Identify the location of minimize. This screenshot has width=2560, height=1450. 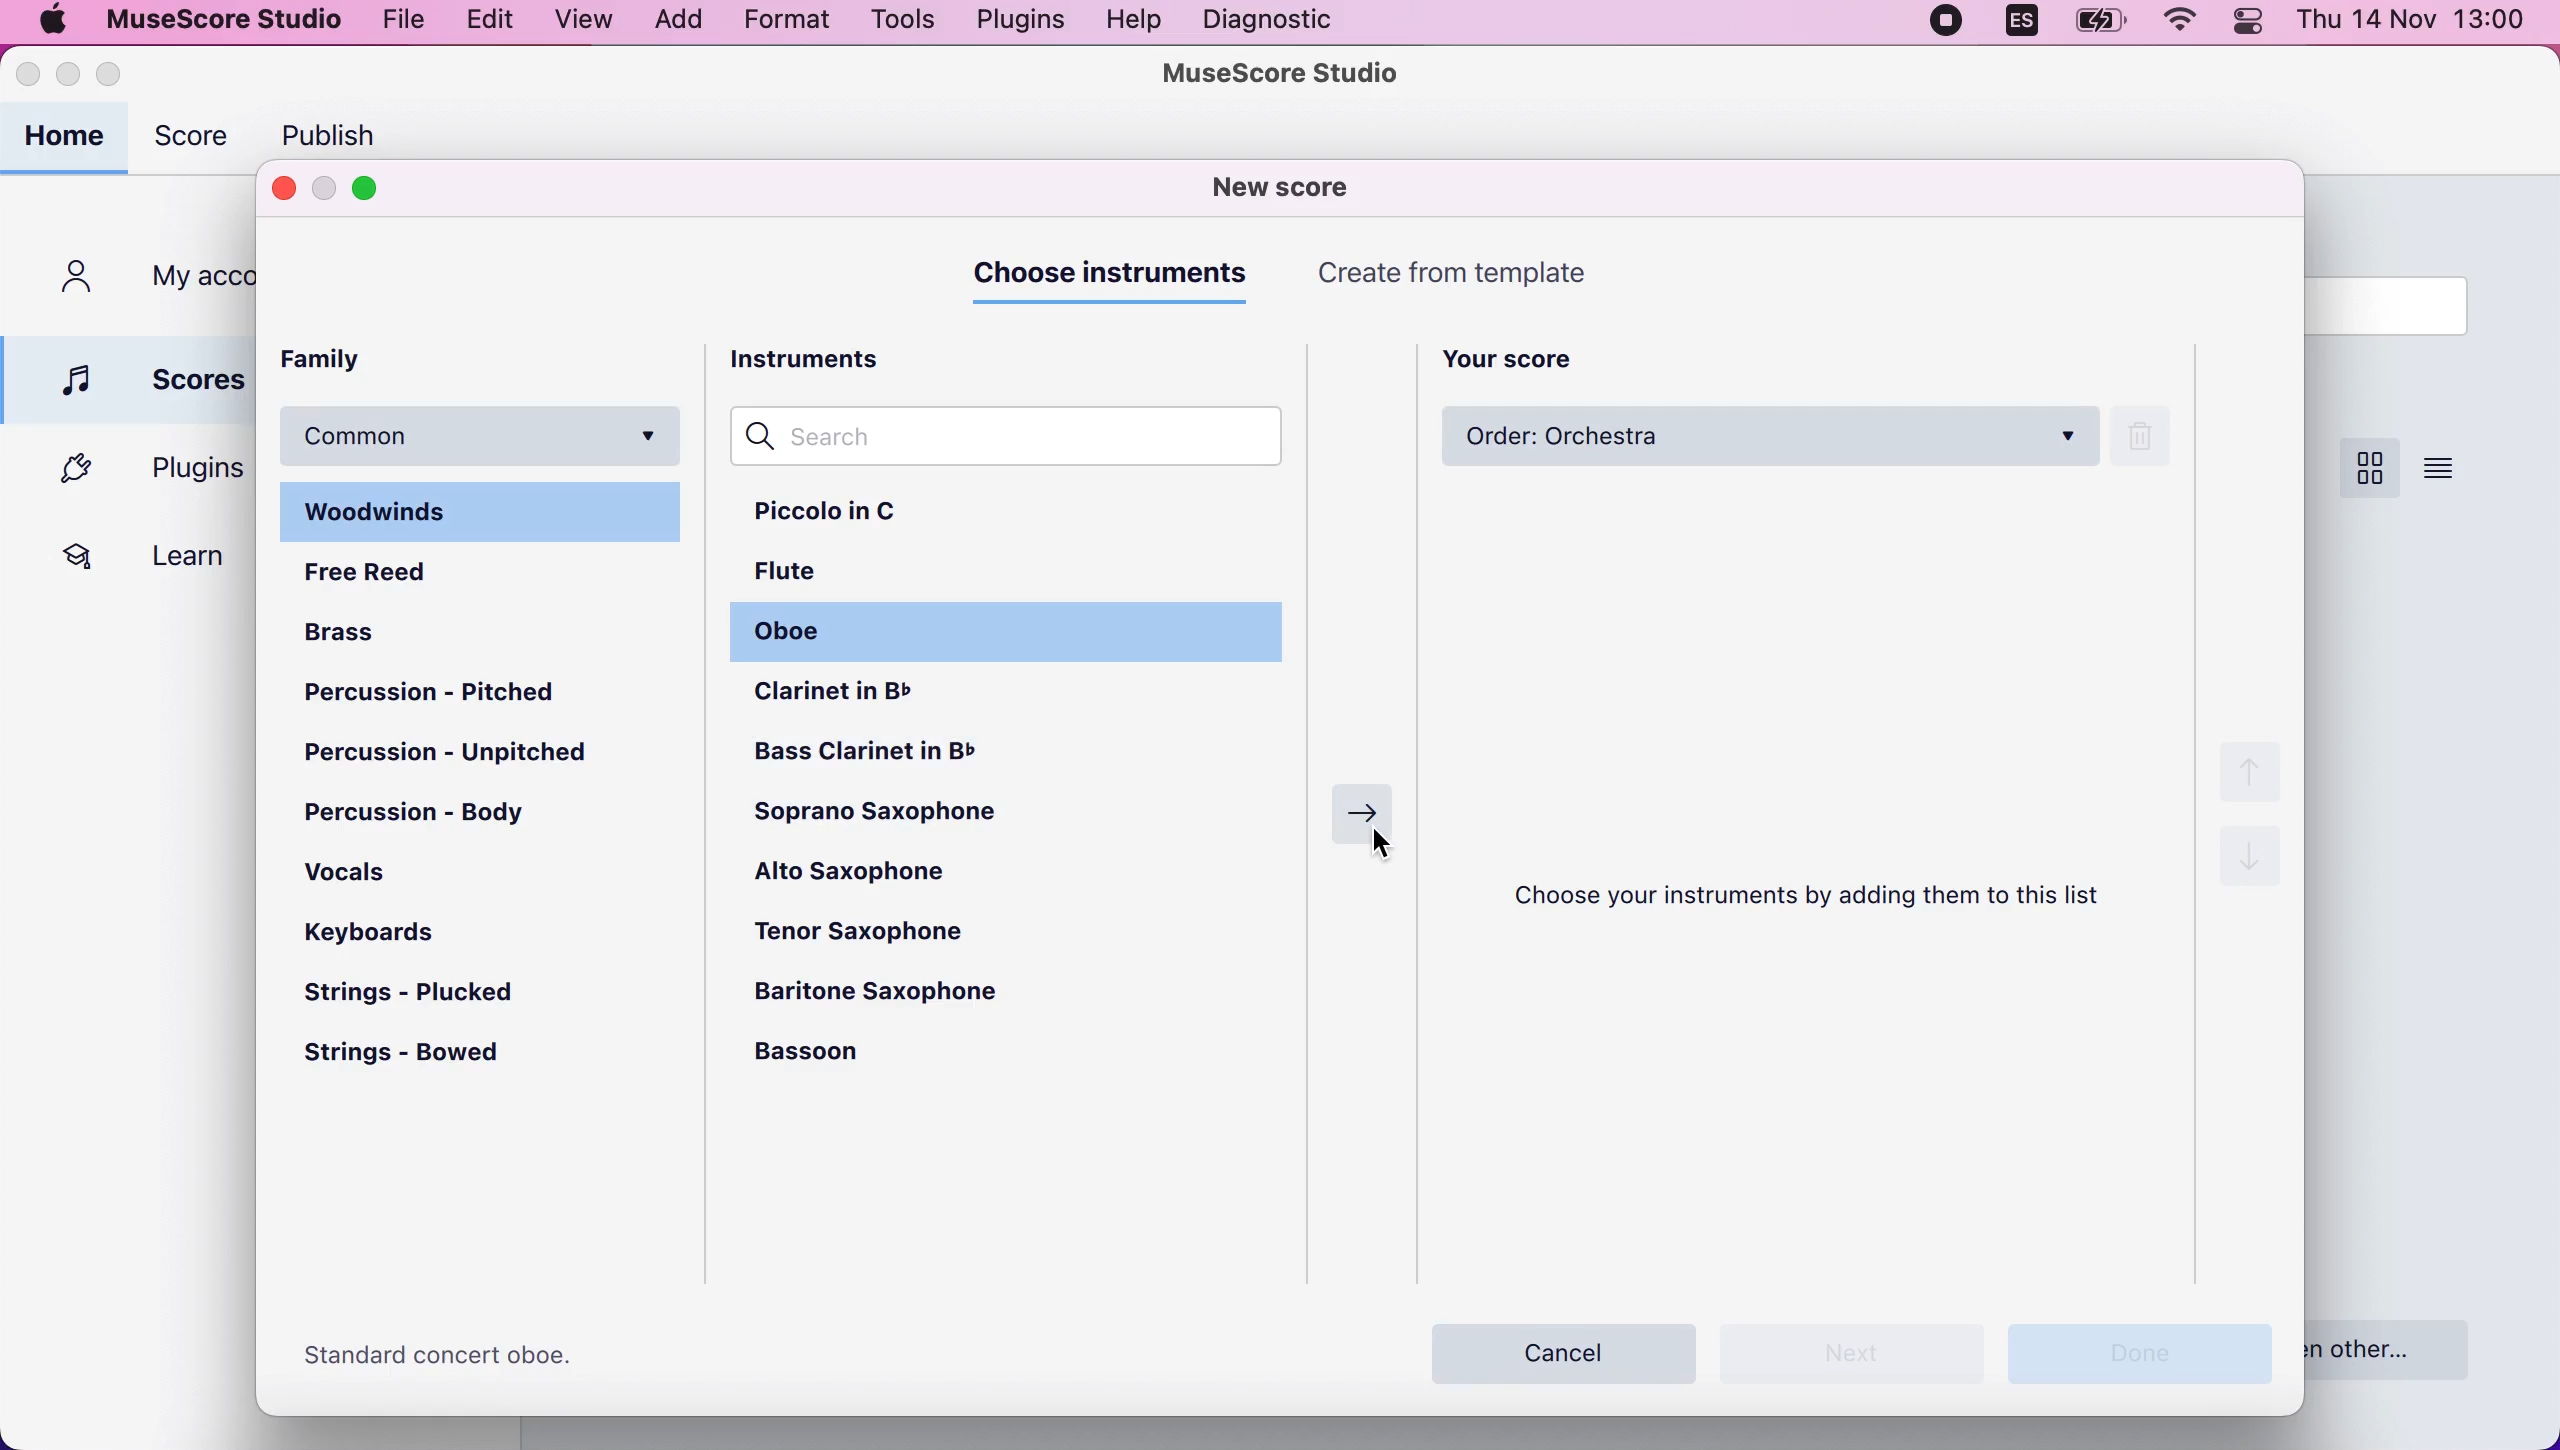
(325, 188).